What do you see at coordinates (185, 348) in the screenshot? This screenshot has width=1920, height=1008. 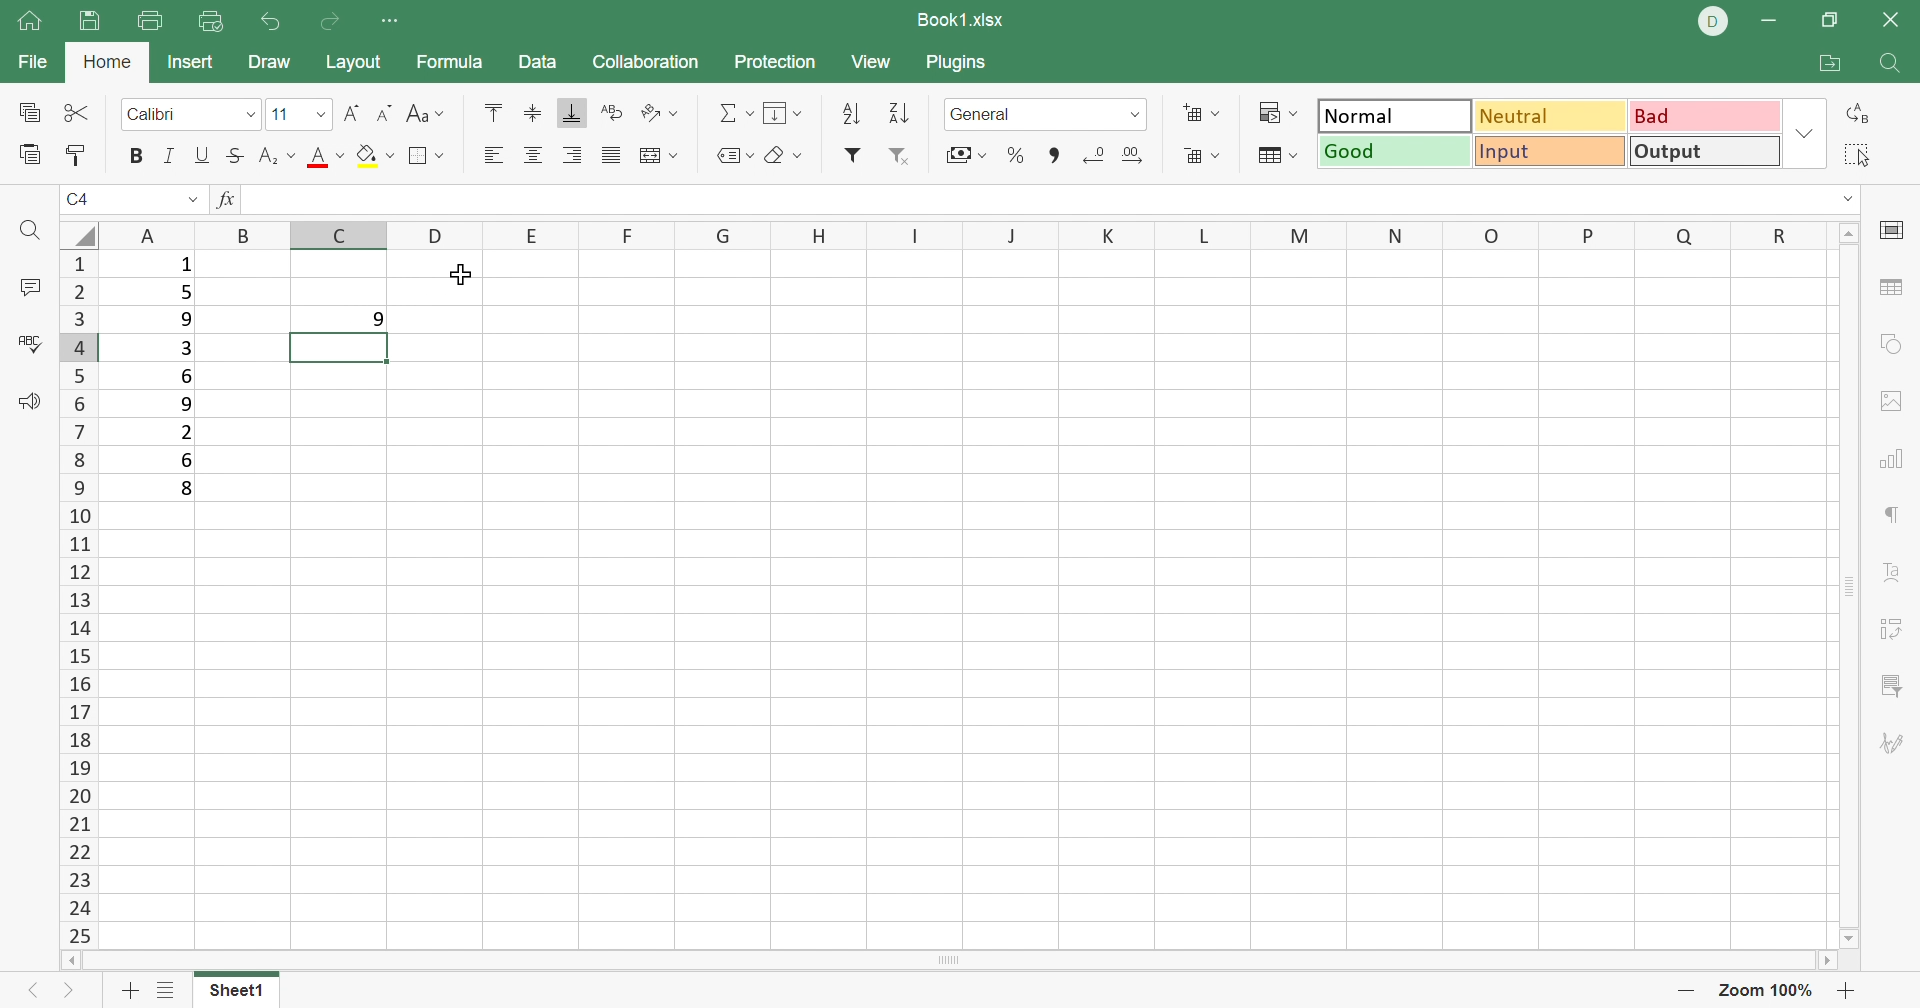 I see `3` at bounding box center [185, 348].